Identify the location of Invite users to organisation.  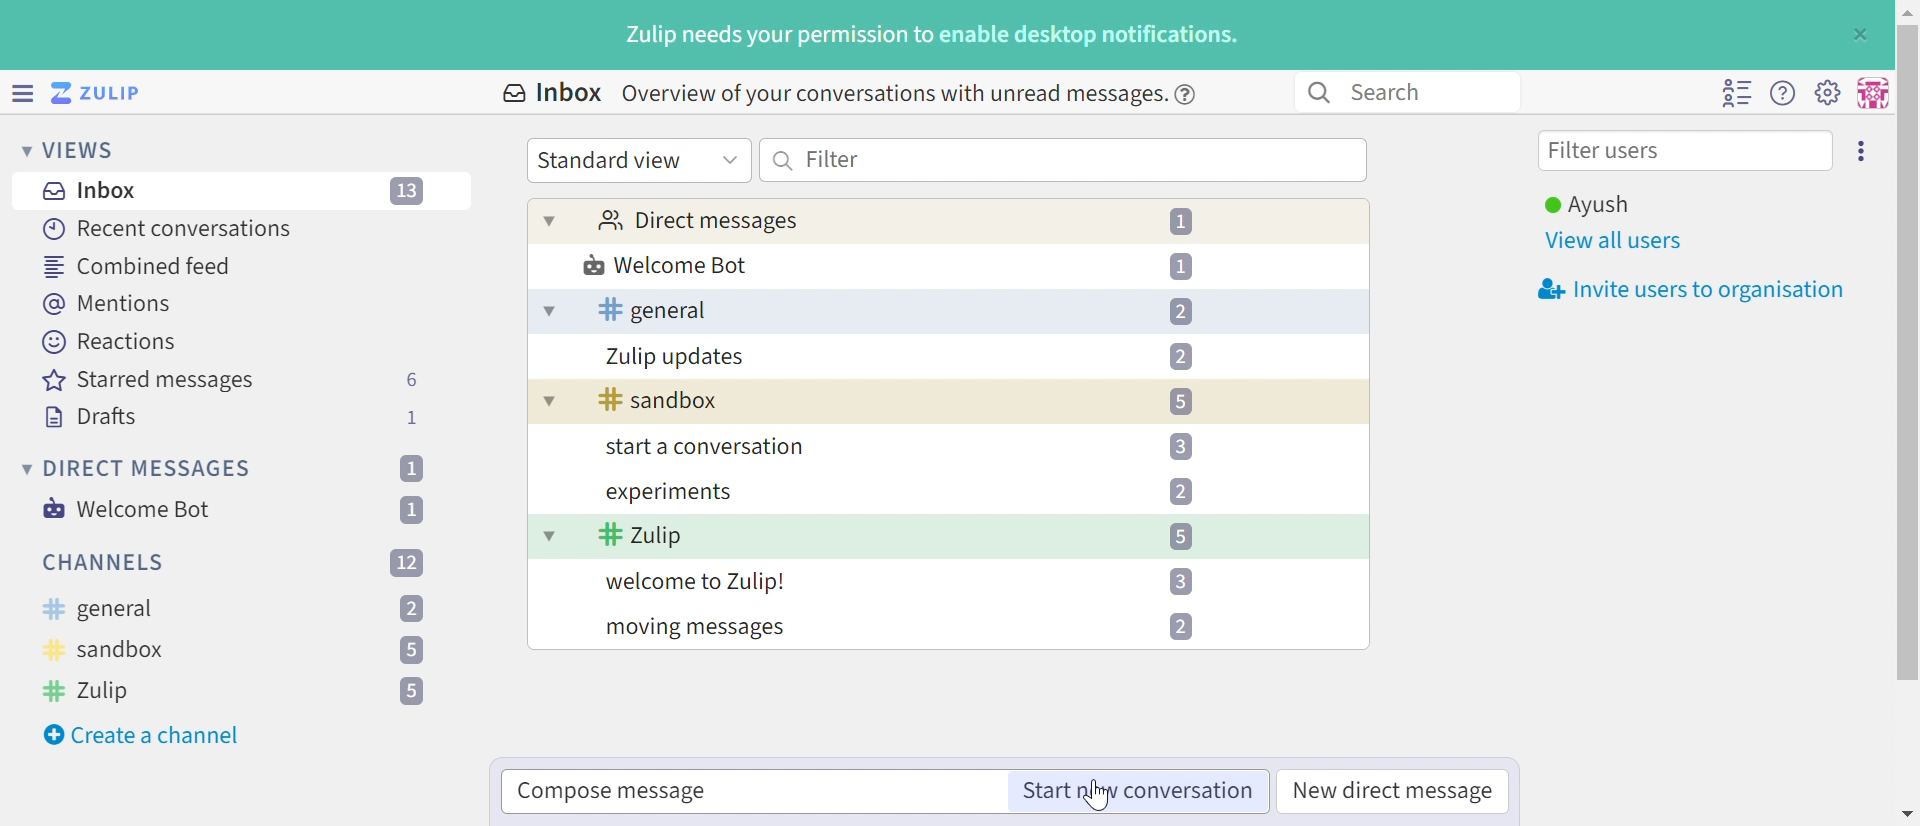
(1685, 291).